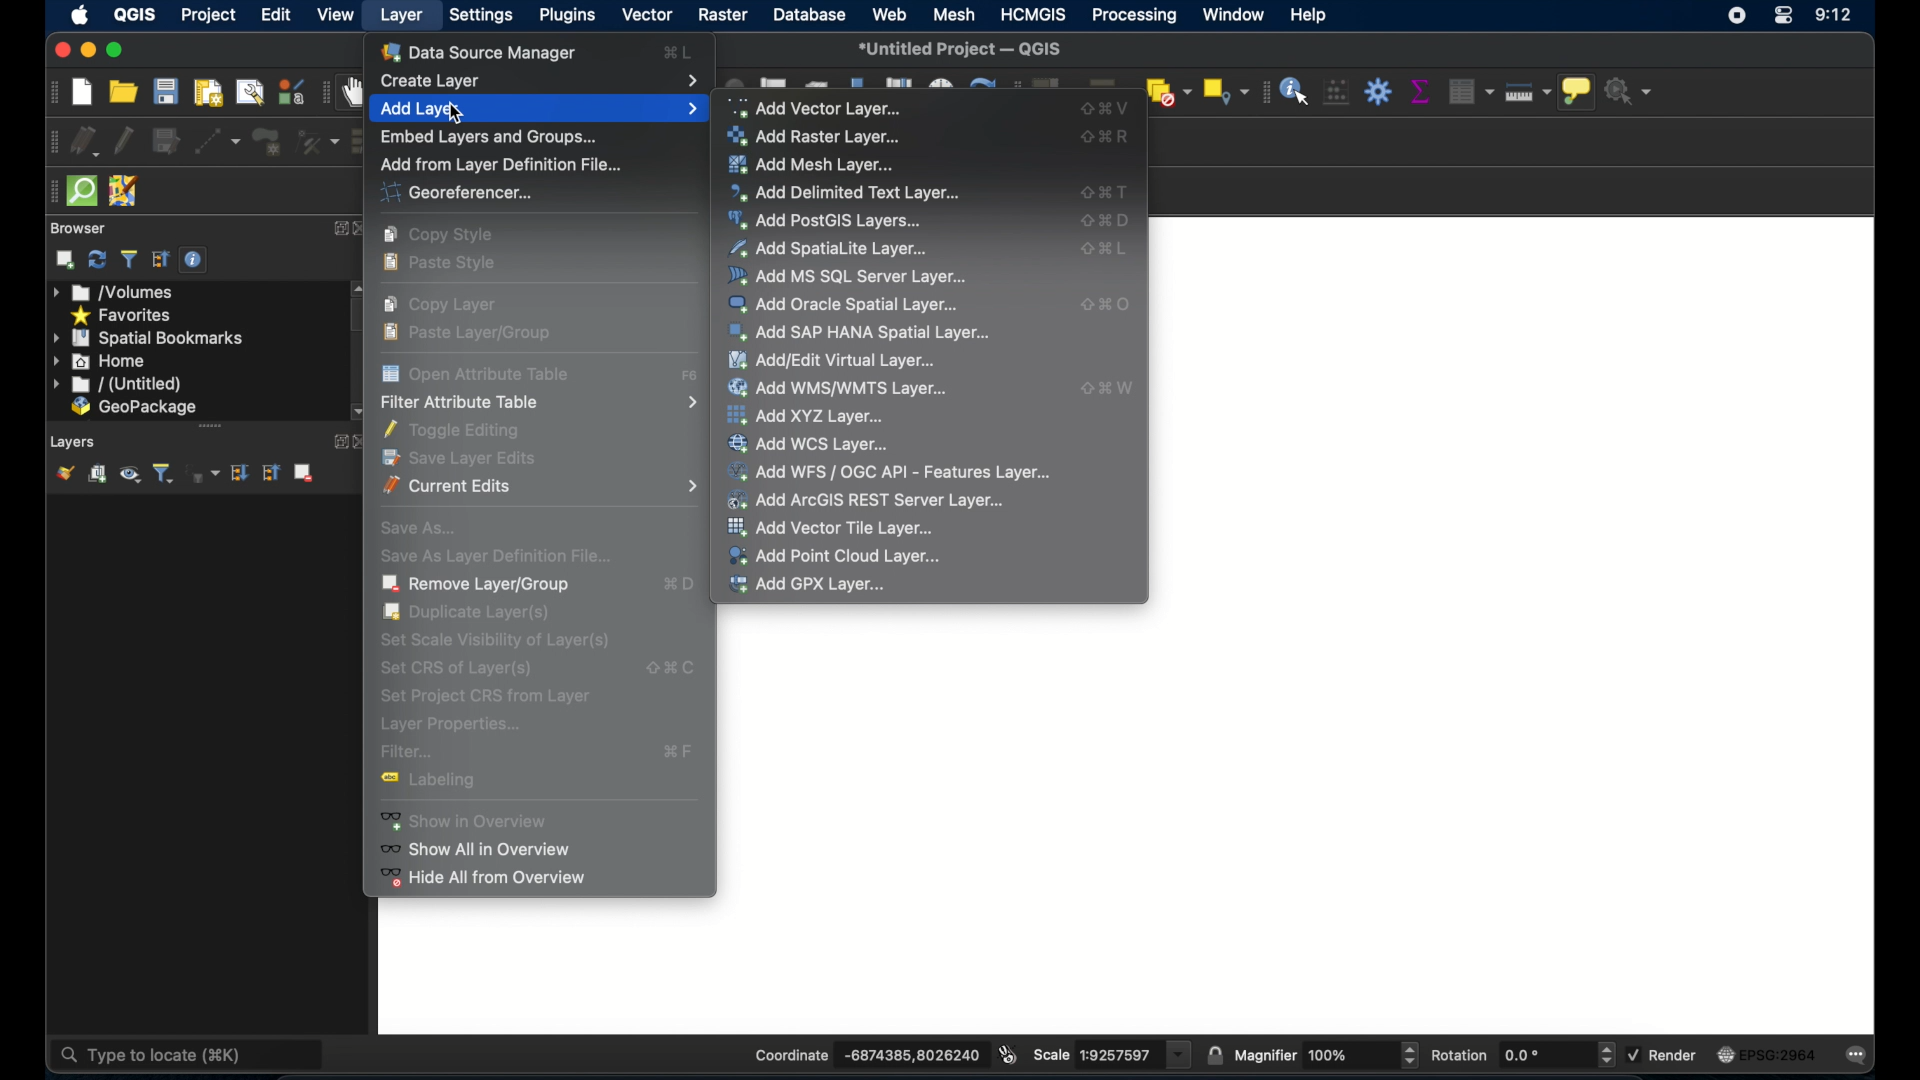 This screenshot has width=1920, height=1080. What do you see at coordinates (97, 475) in the screenshot?
I see `add group` at bounding box center [97, 475].